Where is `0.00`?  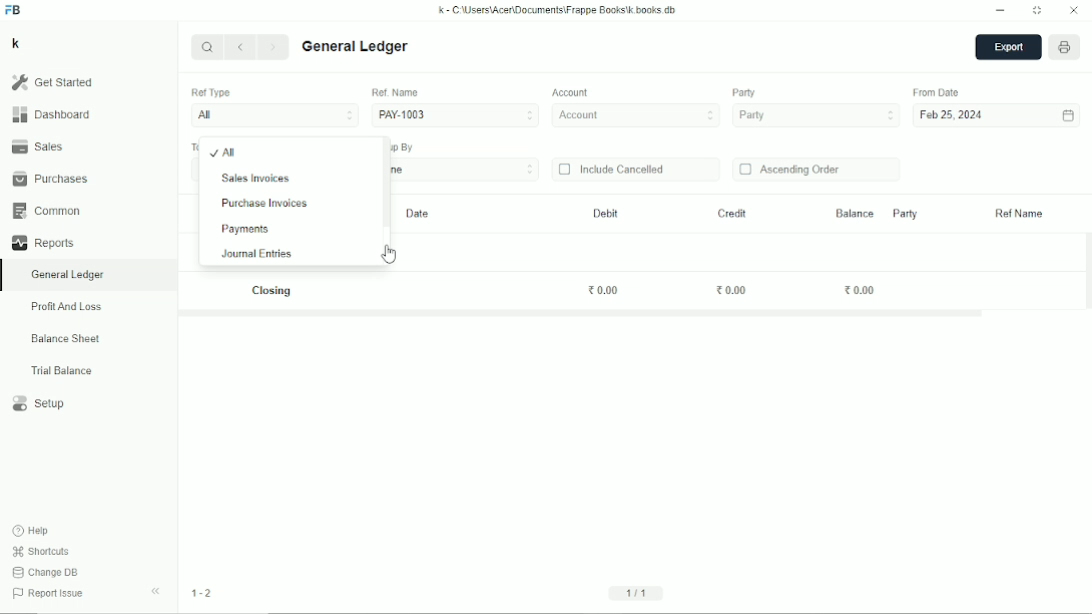 0.00 is located at coordinates (860, 289).